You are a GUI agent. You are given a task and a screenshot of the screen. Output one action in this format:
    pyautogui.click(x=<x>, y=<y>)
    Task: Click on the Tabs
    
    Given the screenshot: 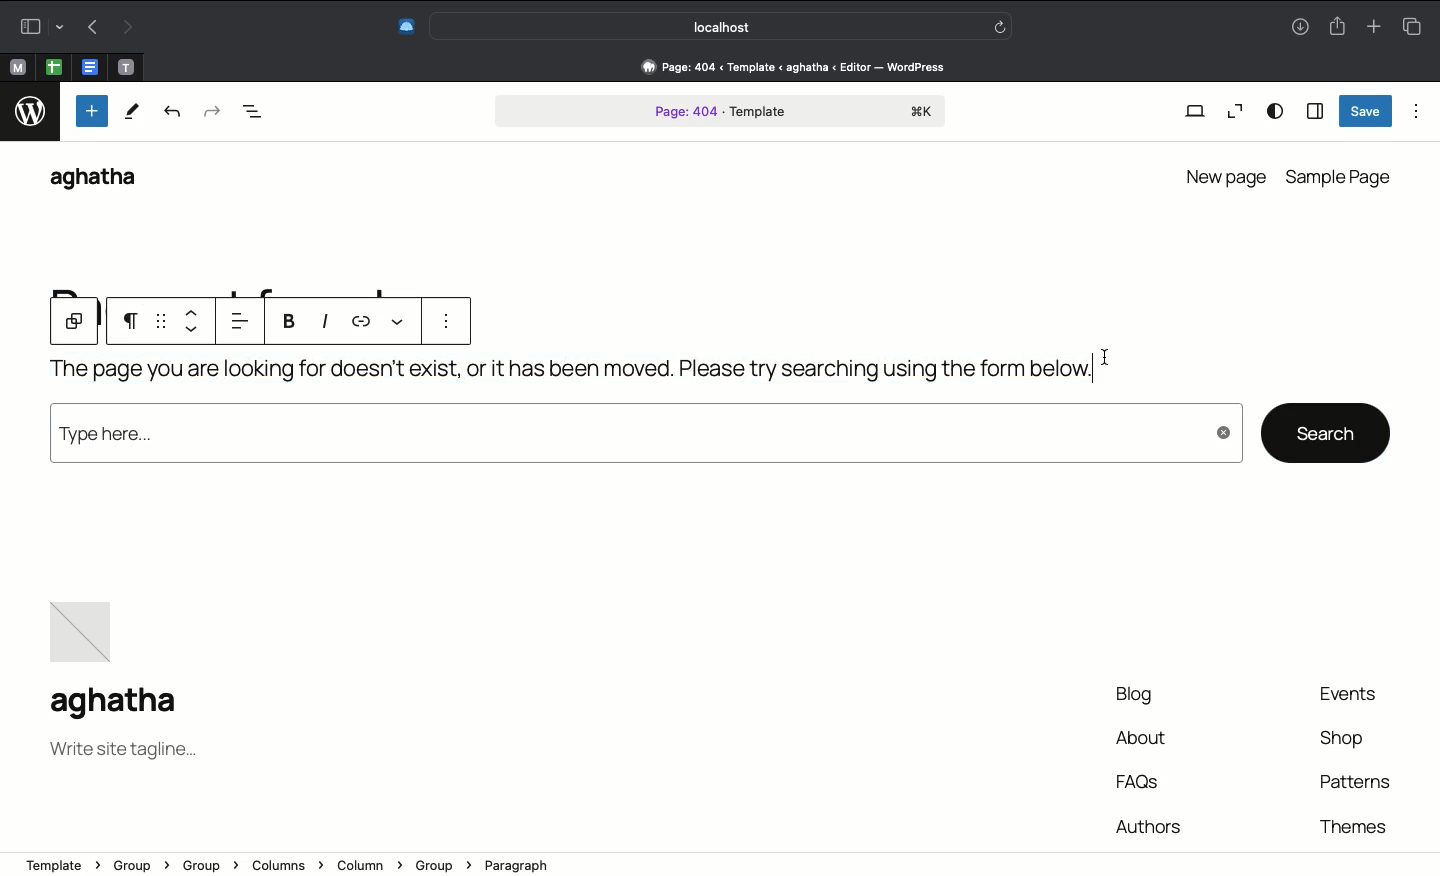 What is the action you would take?
    pyautogui.click(x=1417, y=24)
    